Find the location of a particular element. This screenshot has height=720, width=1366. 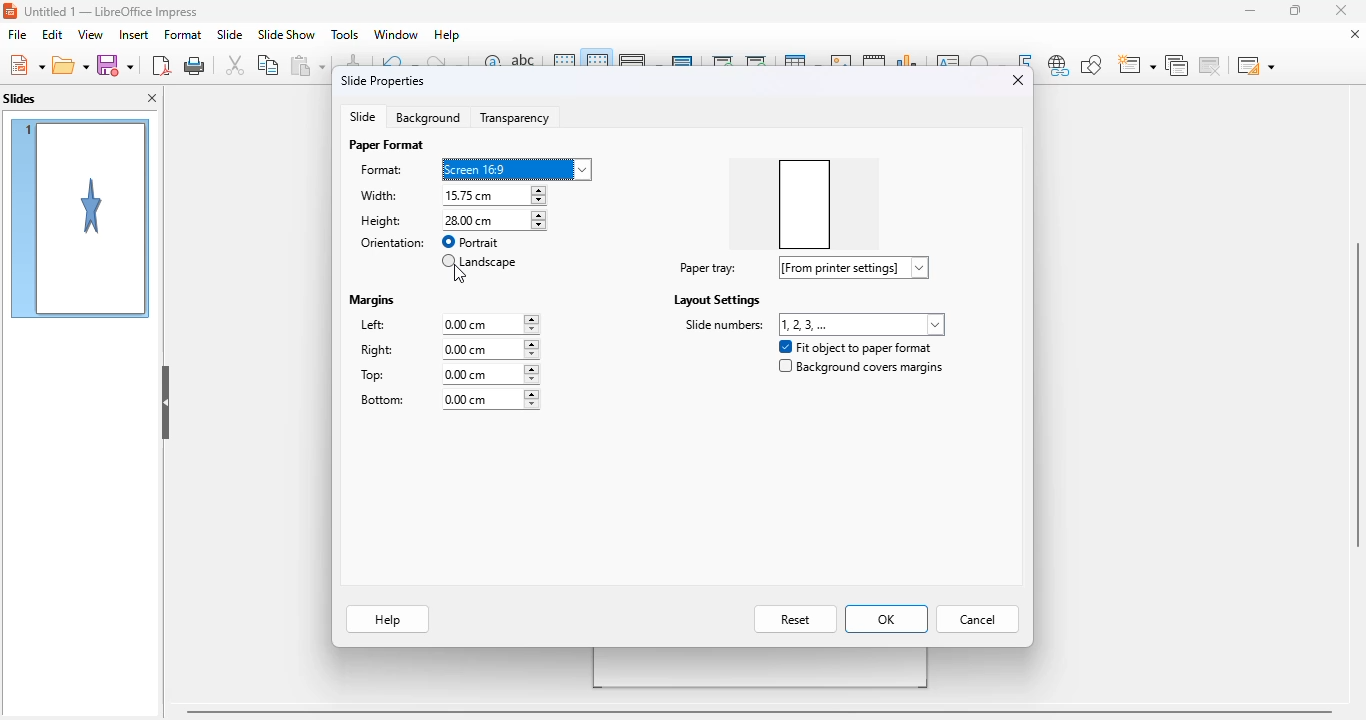

width is located at coordinates (384, 194).